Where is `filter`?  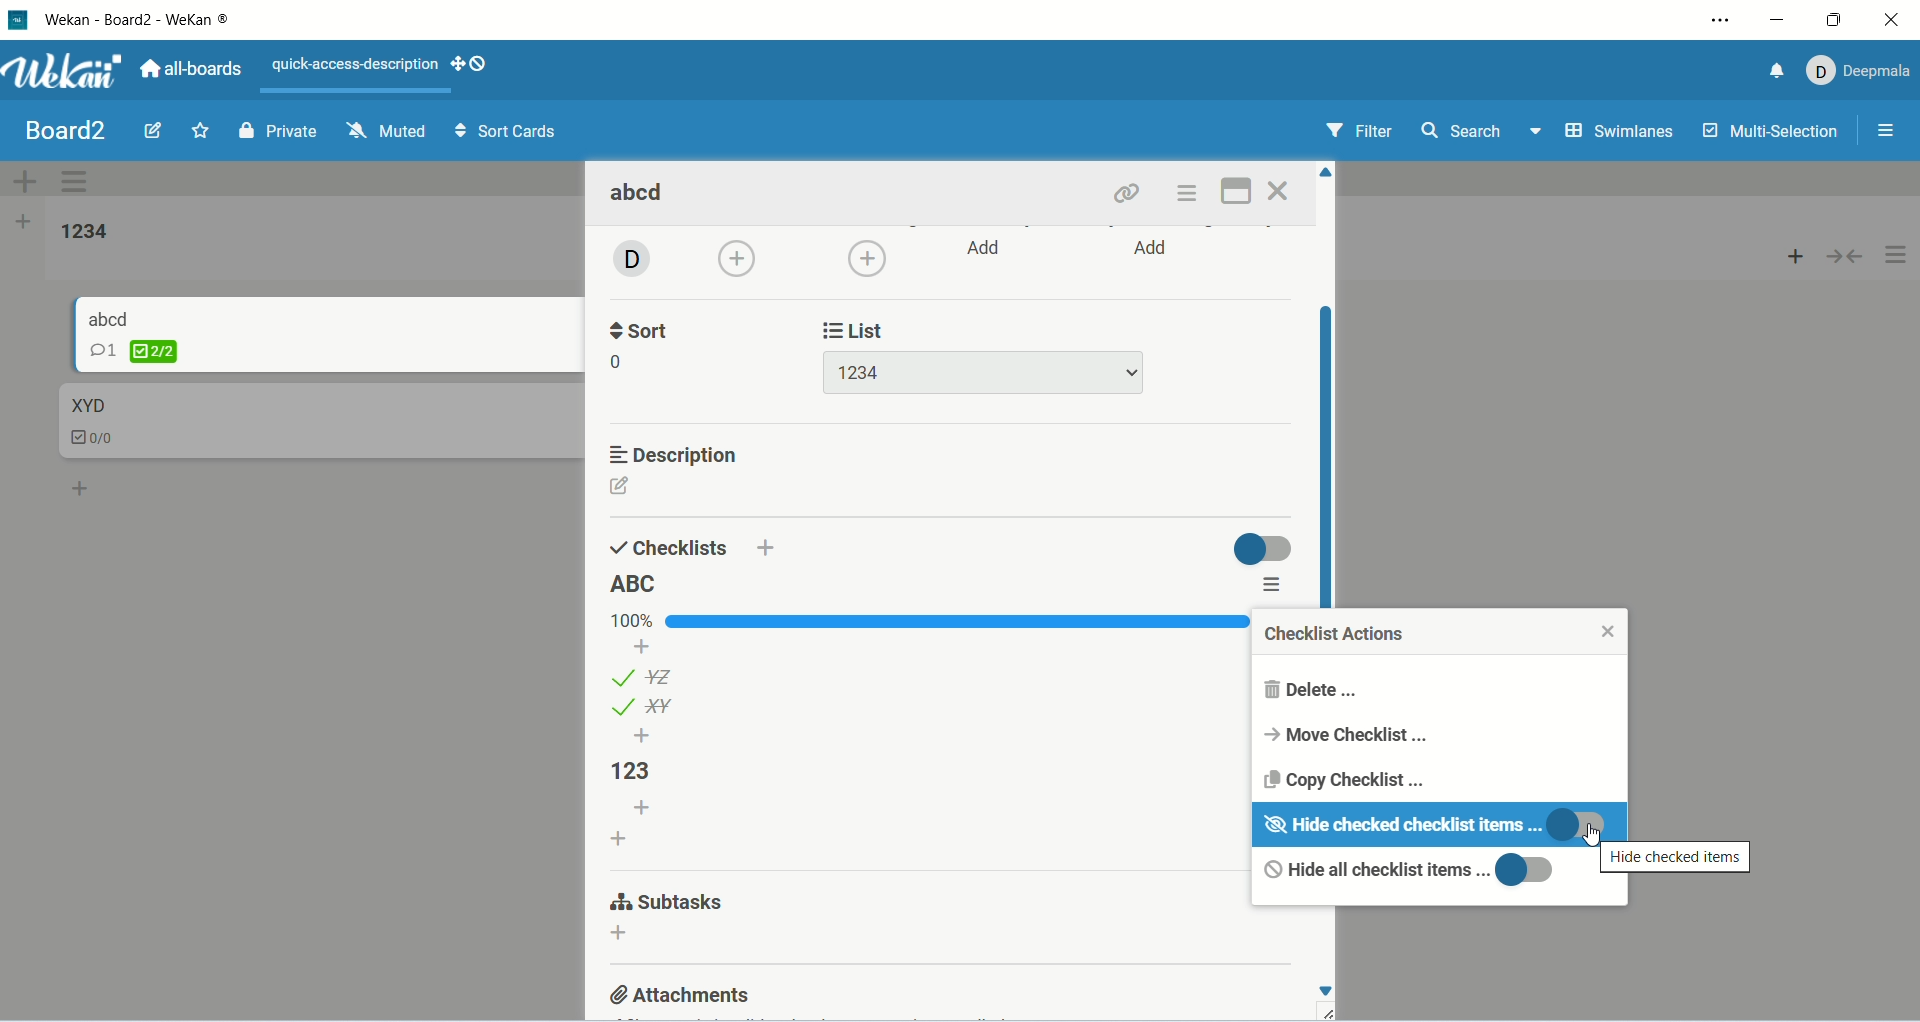
filter is located at coordinates (1359, 131).